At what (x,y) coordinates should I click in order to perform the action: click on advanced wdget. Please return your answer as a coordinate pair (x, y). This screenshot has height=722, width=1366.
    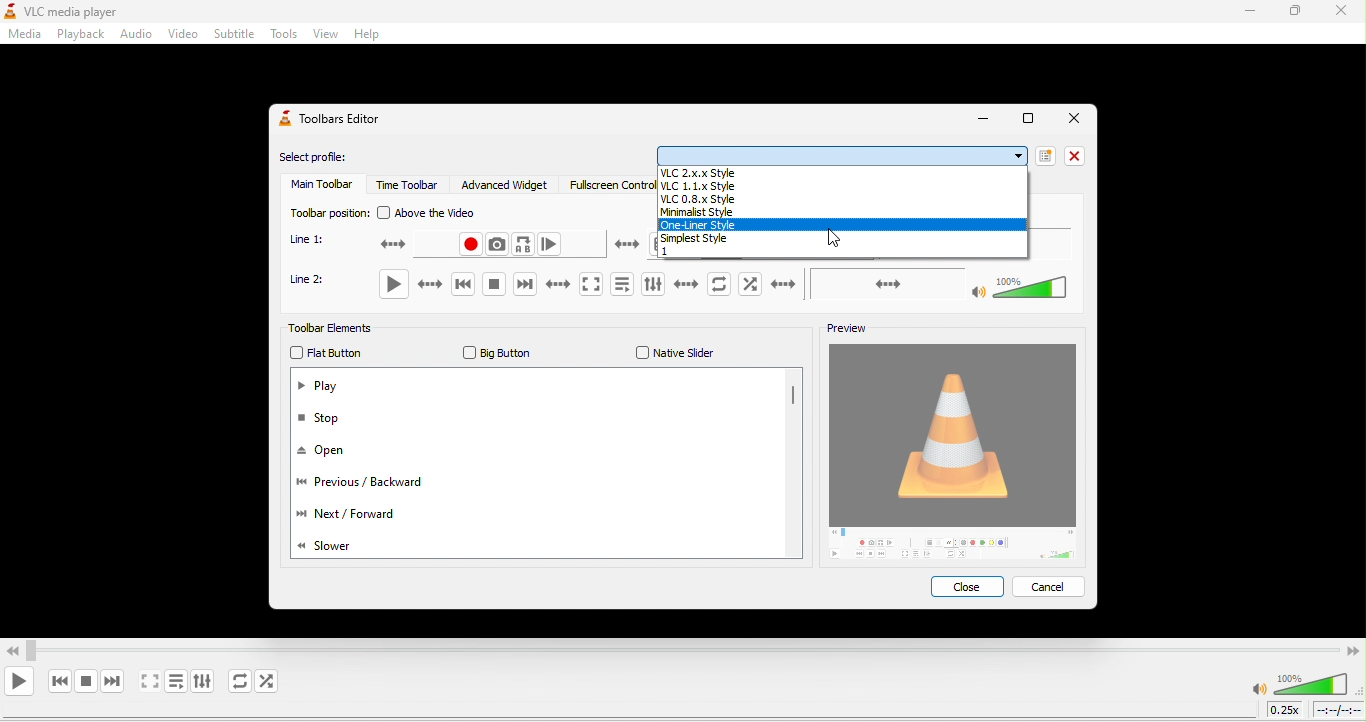
    Looking at the image, I should click on (506, 184).